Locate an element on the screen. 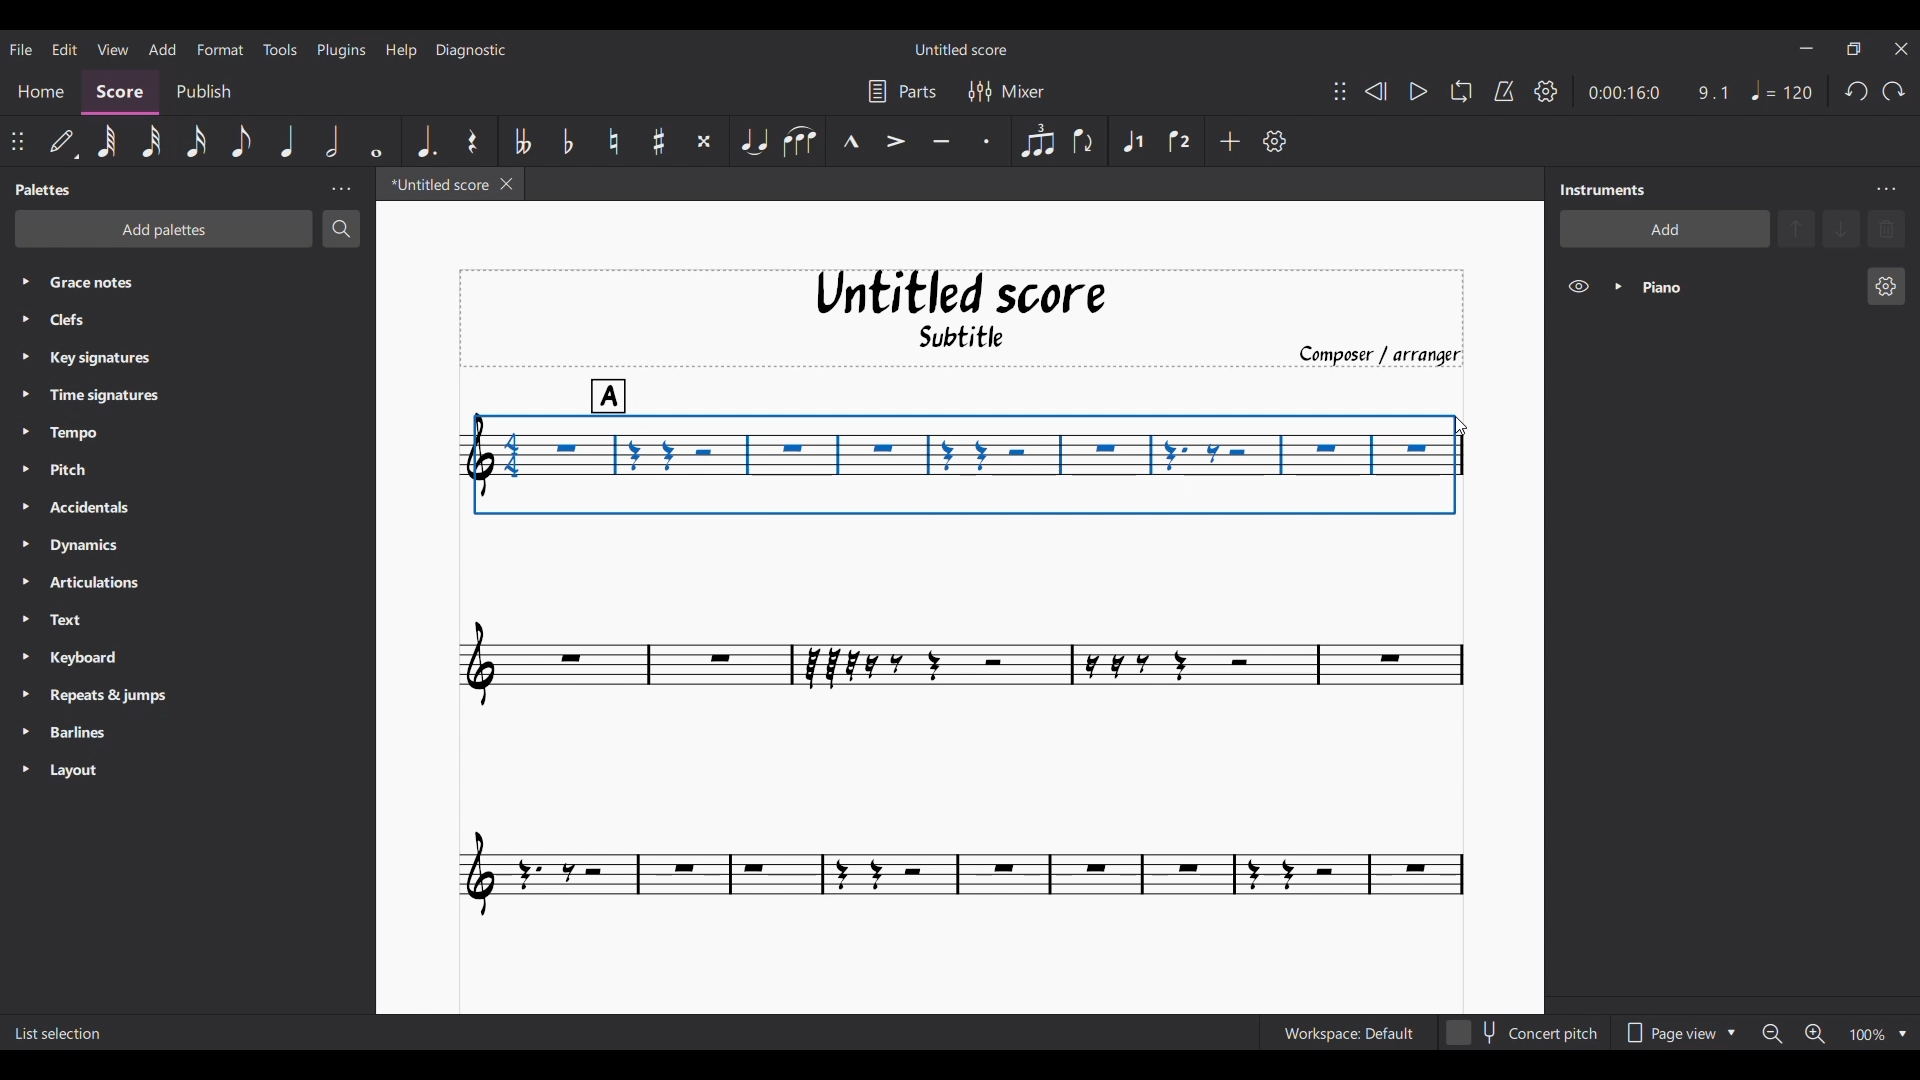 This screenshot has height=1080, width=1920. Minimize is located at coordinates (1805, 48).